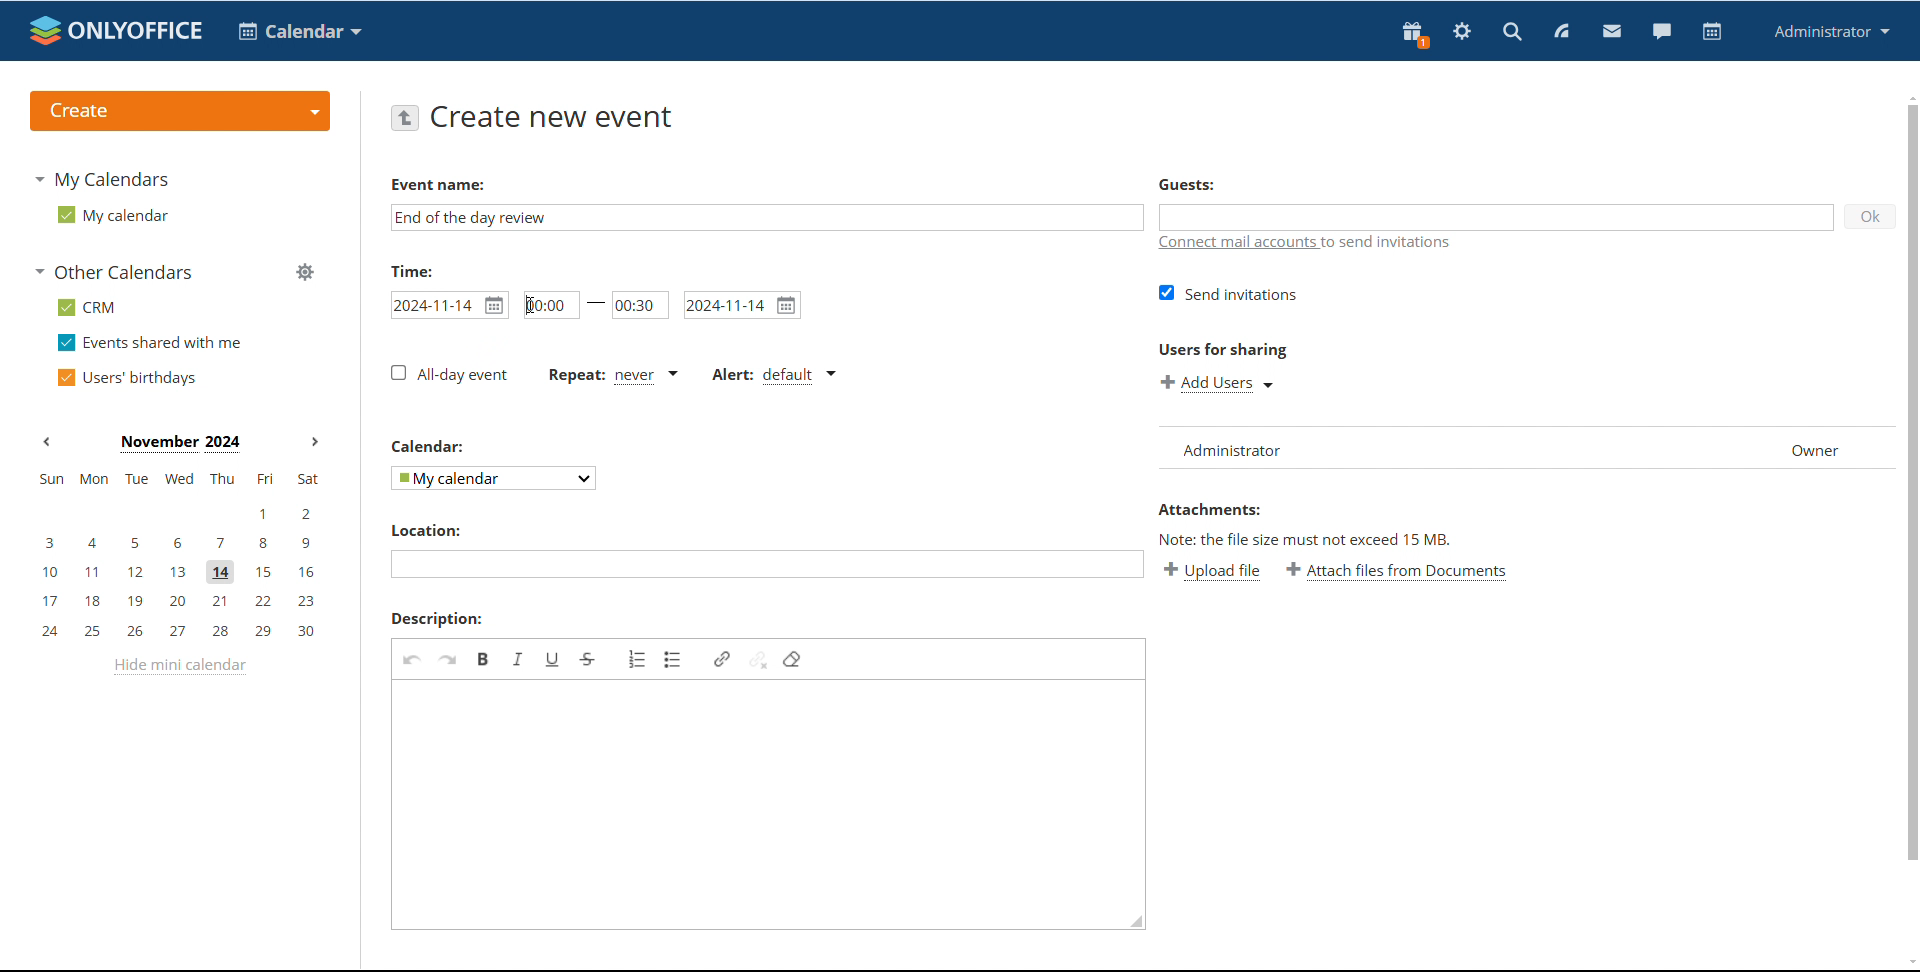  Describe the element at coordinates (1908, 96) in the screenshot. I see `scroll up` at that location.